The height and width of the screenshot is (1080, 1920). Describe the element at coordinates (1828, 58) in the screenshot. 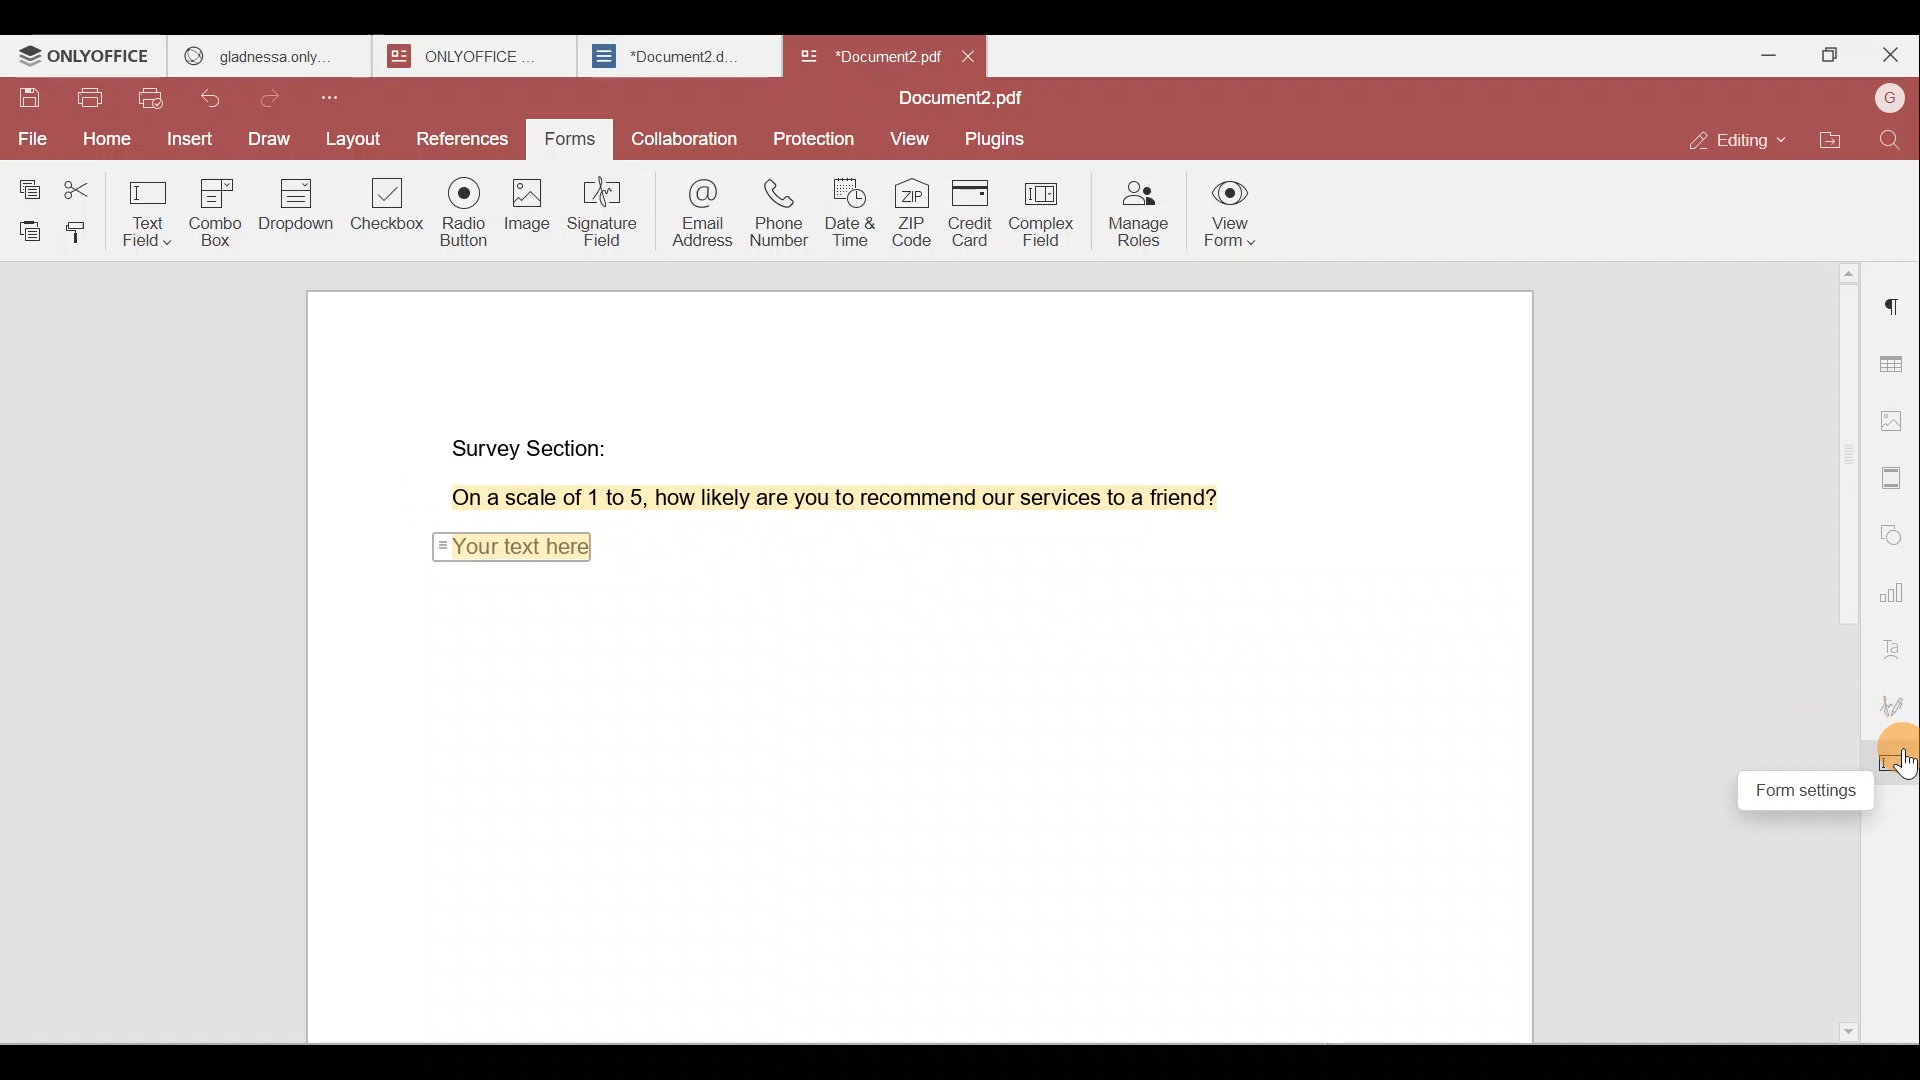

I see `Maximize` at that location.